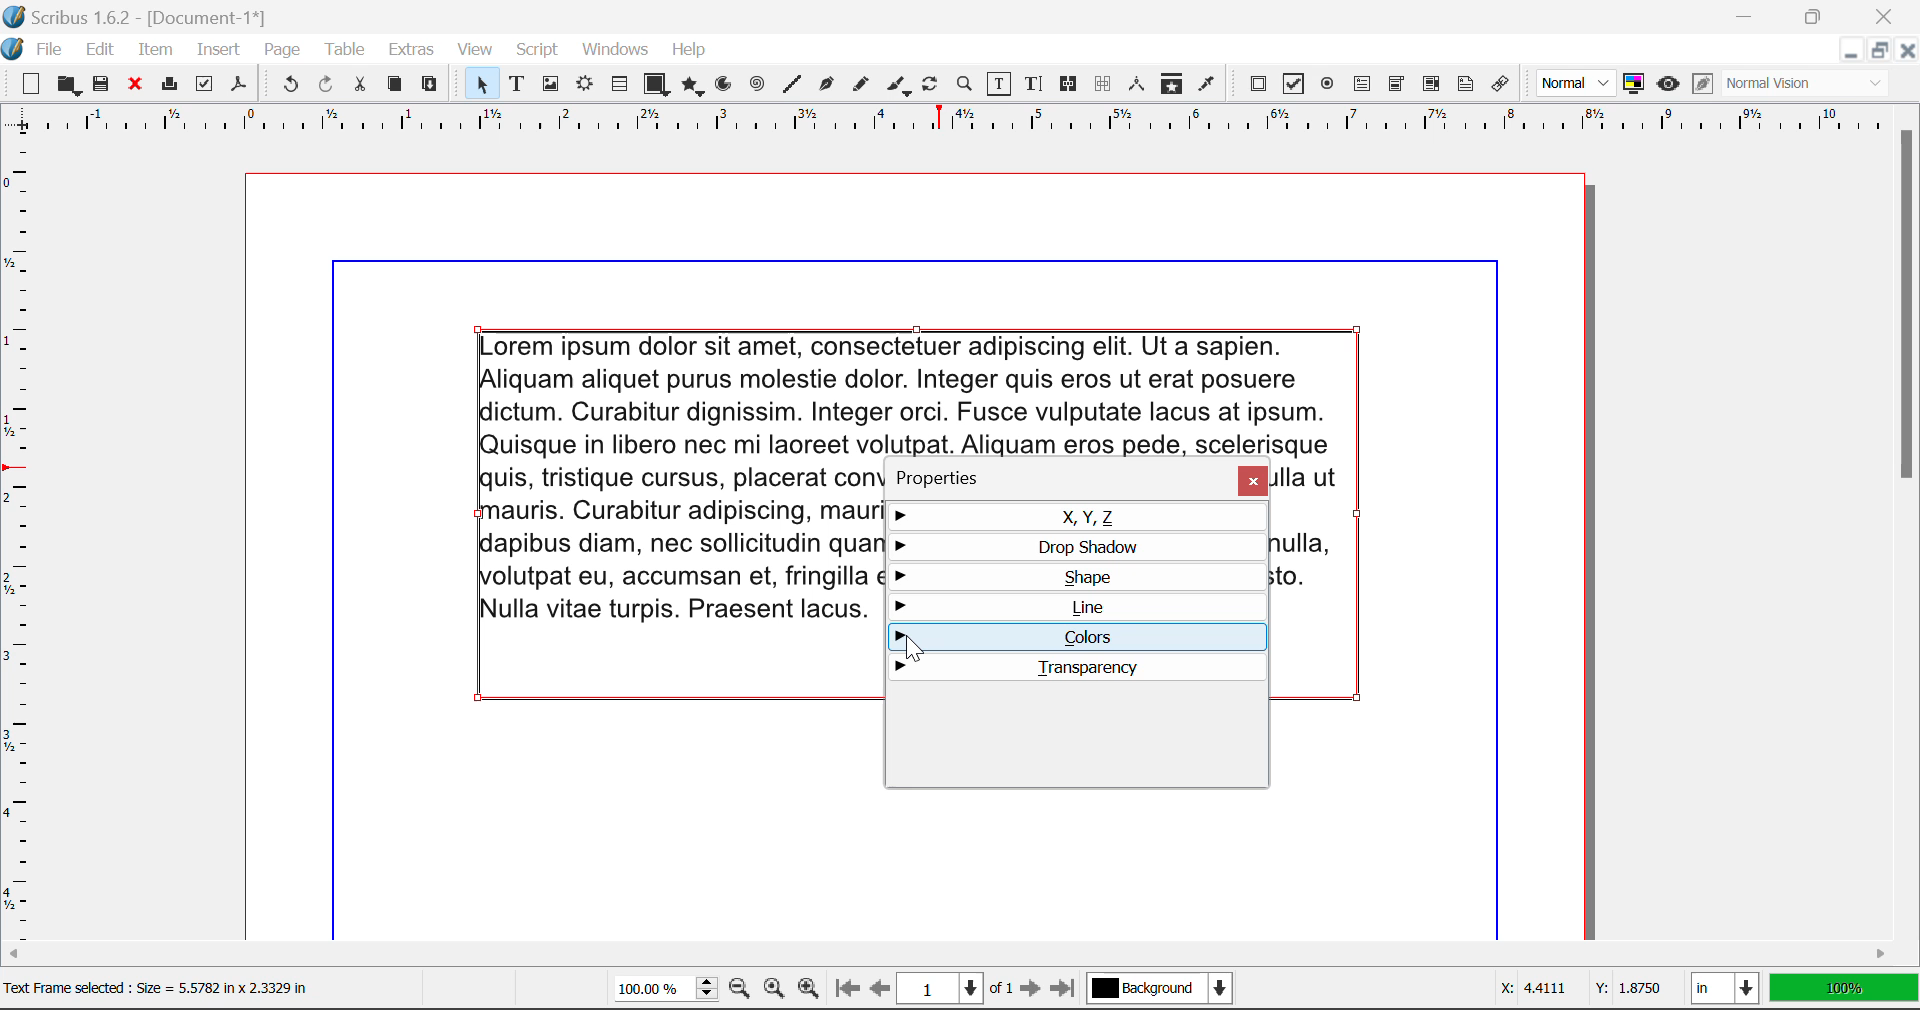  What do you see at coordinates (1703, 84) in the screenshot?
I see `Edit in Preview Mode` at bounding box center [1703, 84].